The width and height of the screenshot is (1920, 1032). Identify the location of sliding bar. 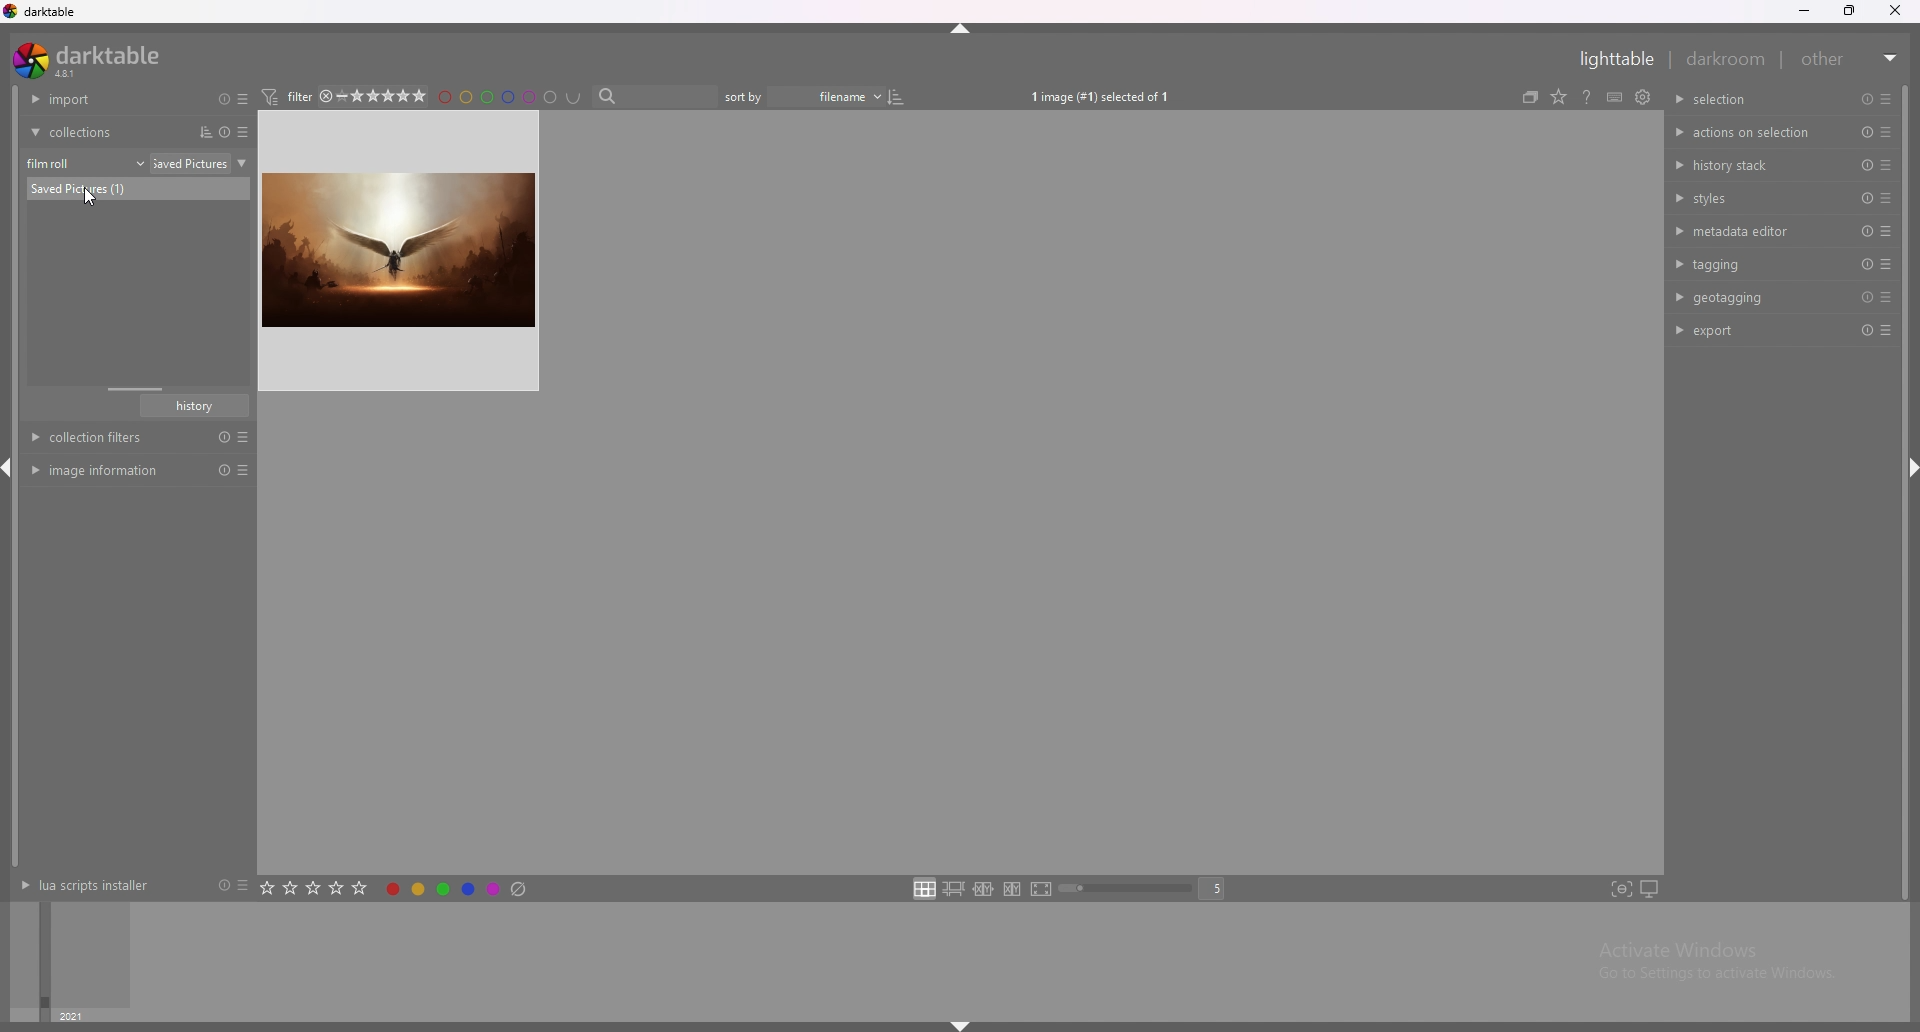
(134, 389).